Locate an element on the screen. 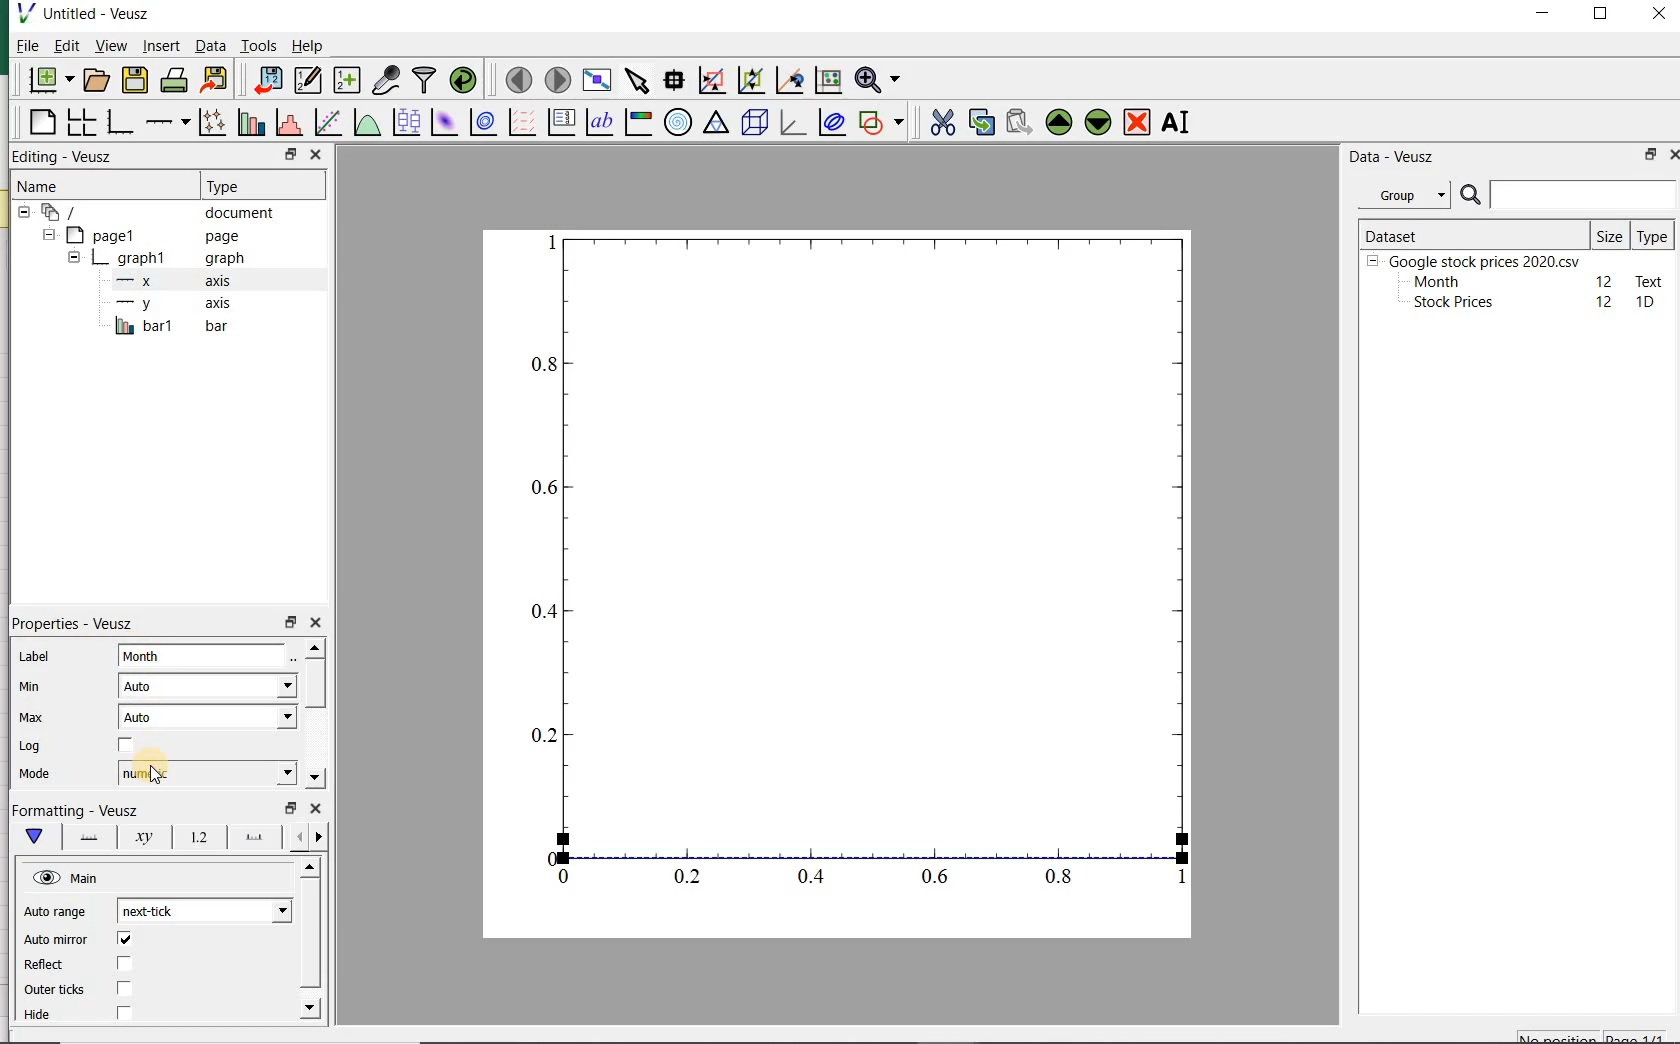  Auto is located at coordinates (207, 686).